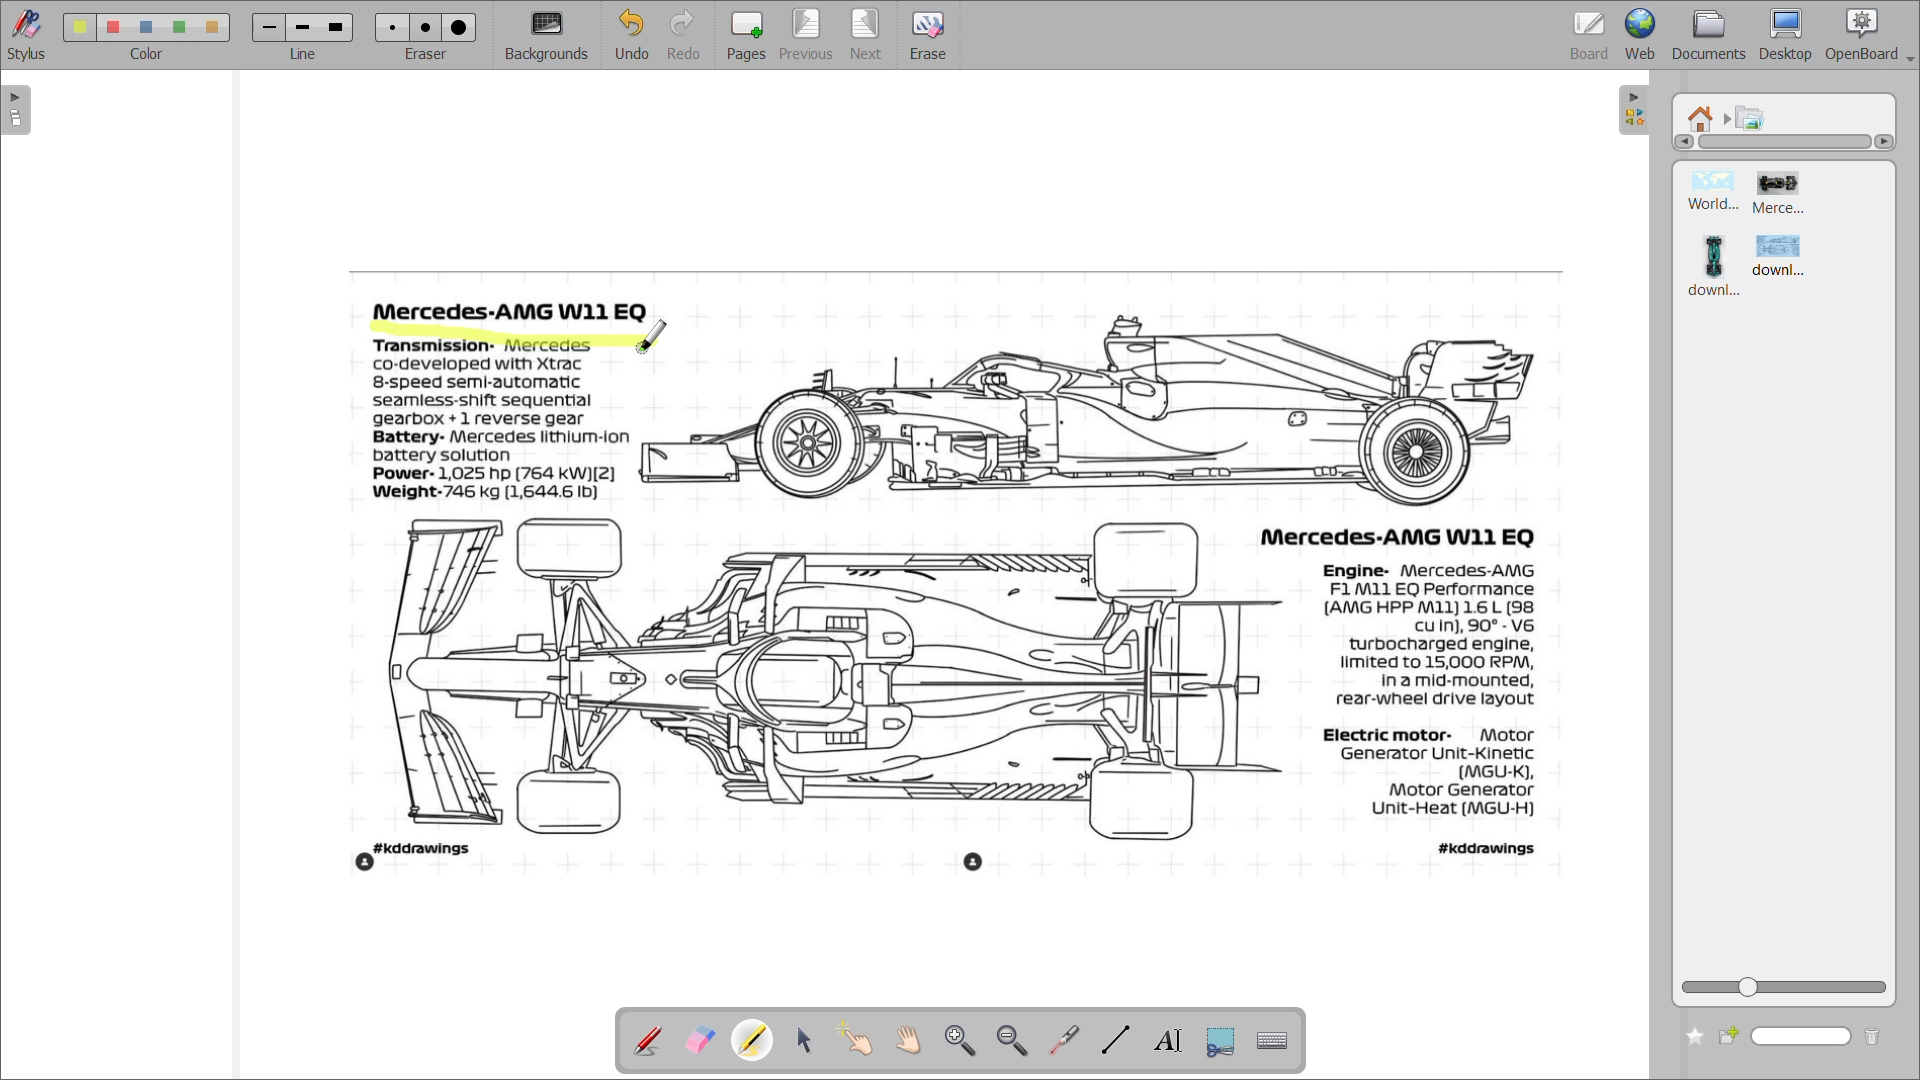 The image size is (1920, 1080). I want to click on zoom in, so click(966, 1040).